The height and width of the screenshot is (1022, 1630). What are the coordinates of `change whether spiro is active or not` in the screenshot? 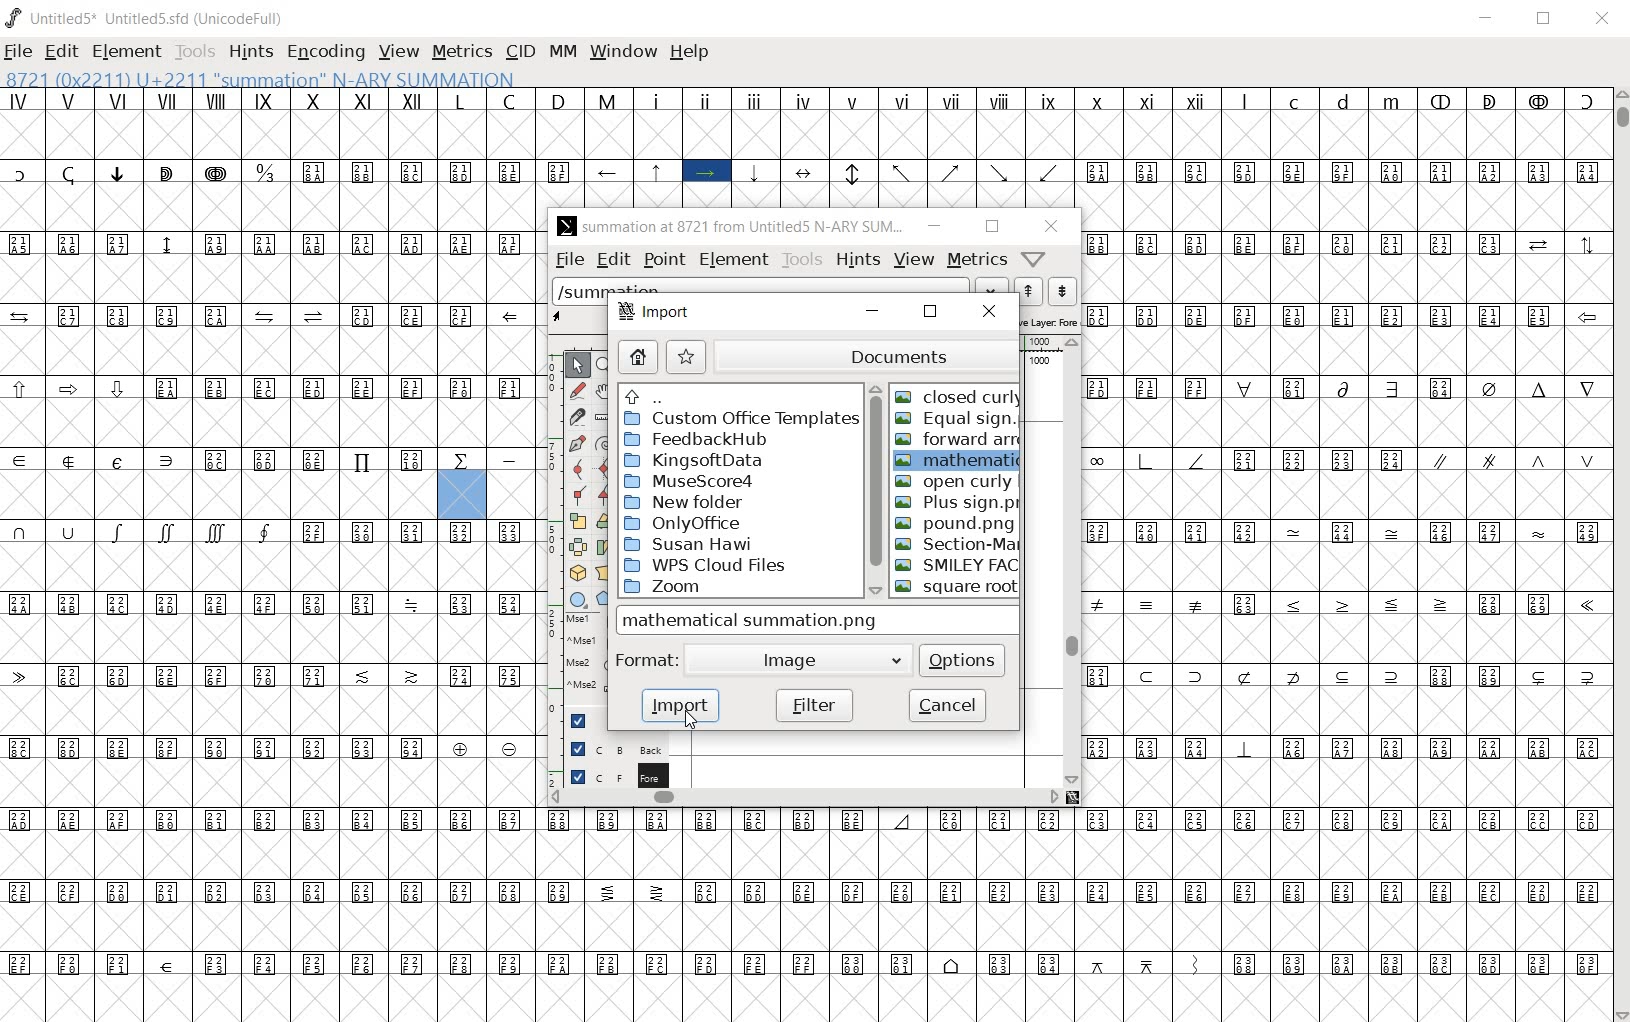 It's located at (605, 442).